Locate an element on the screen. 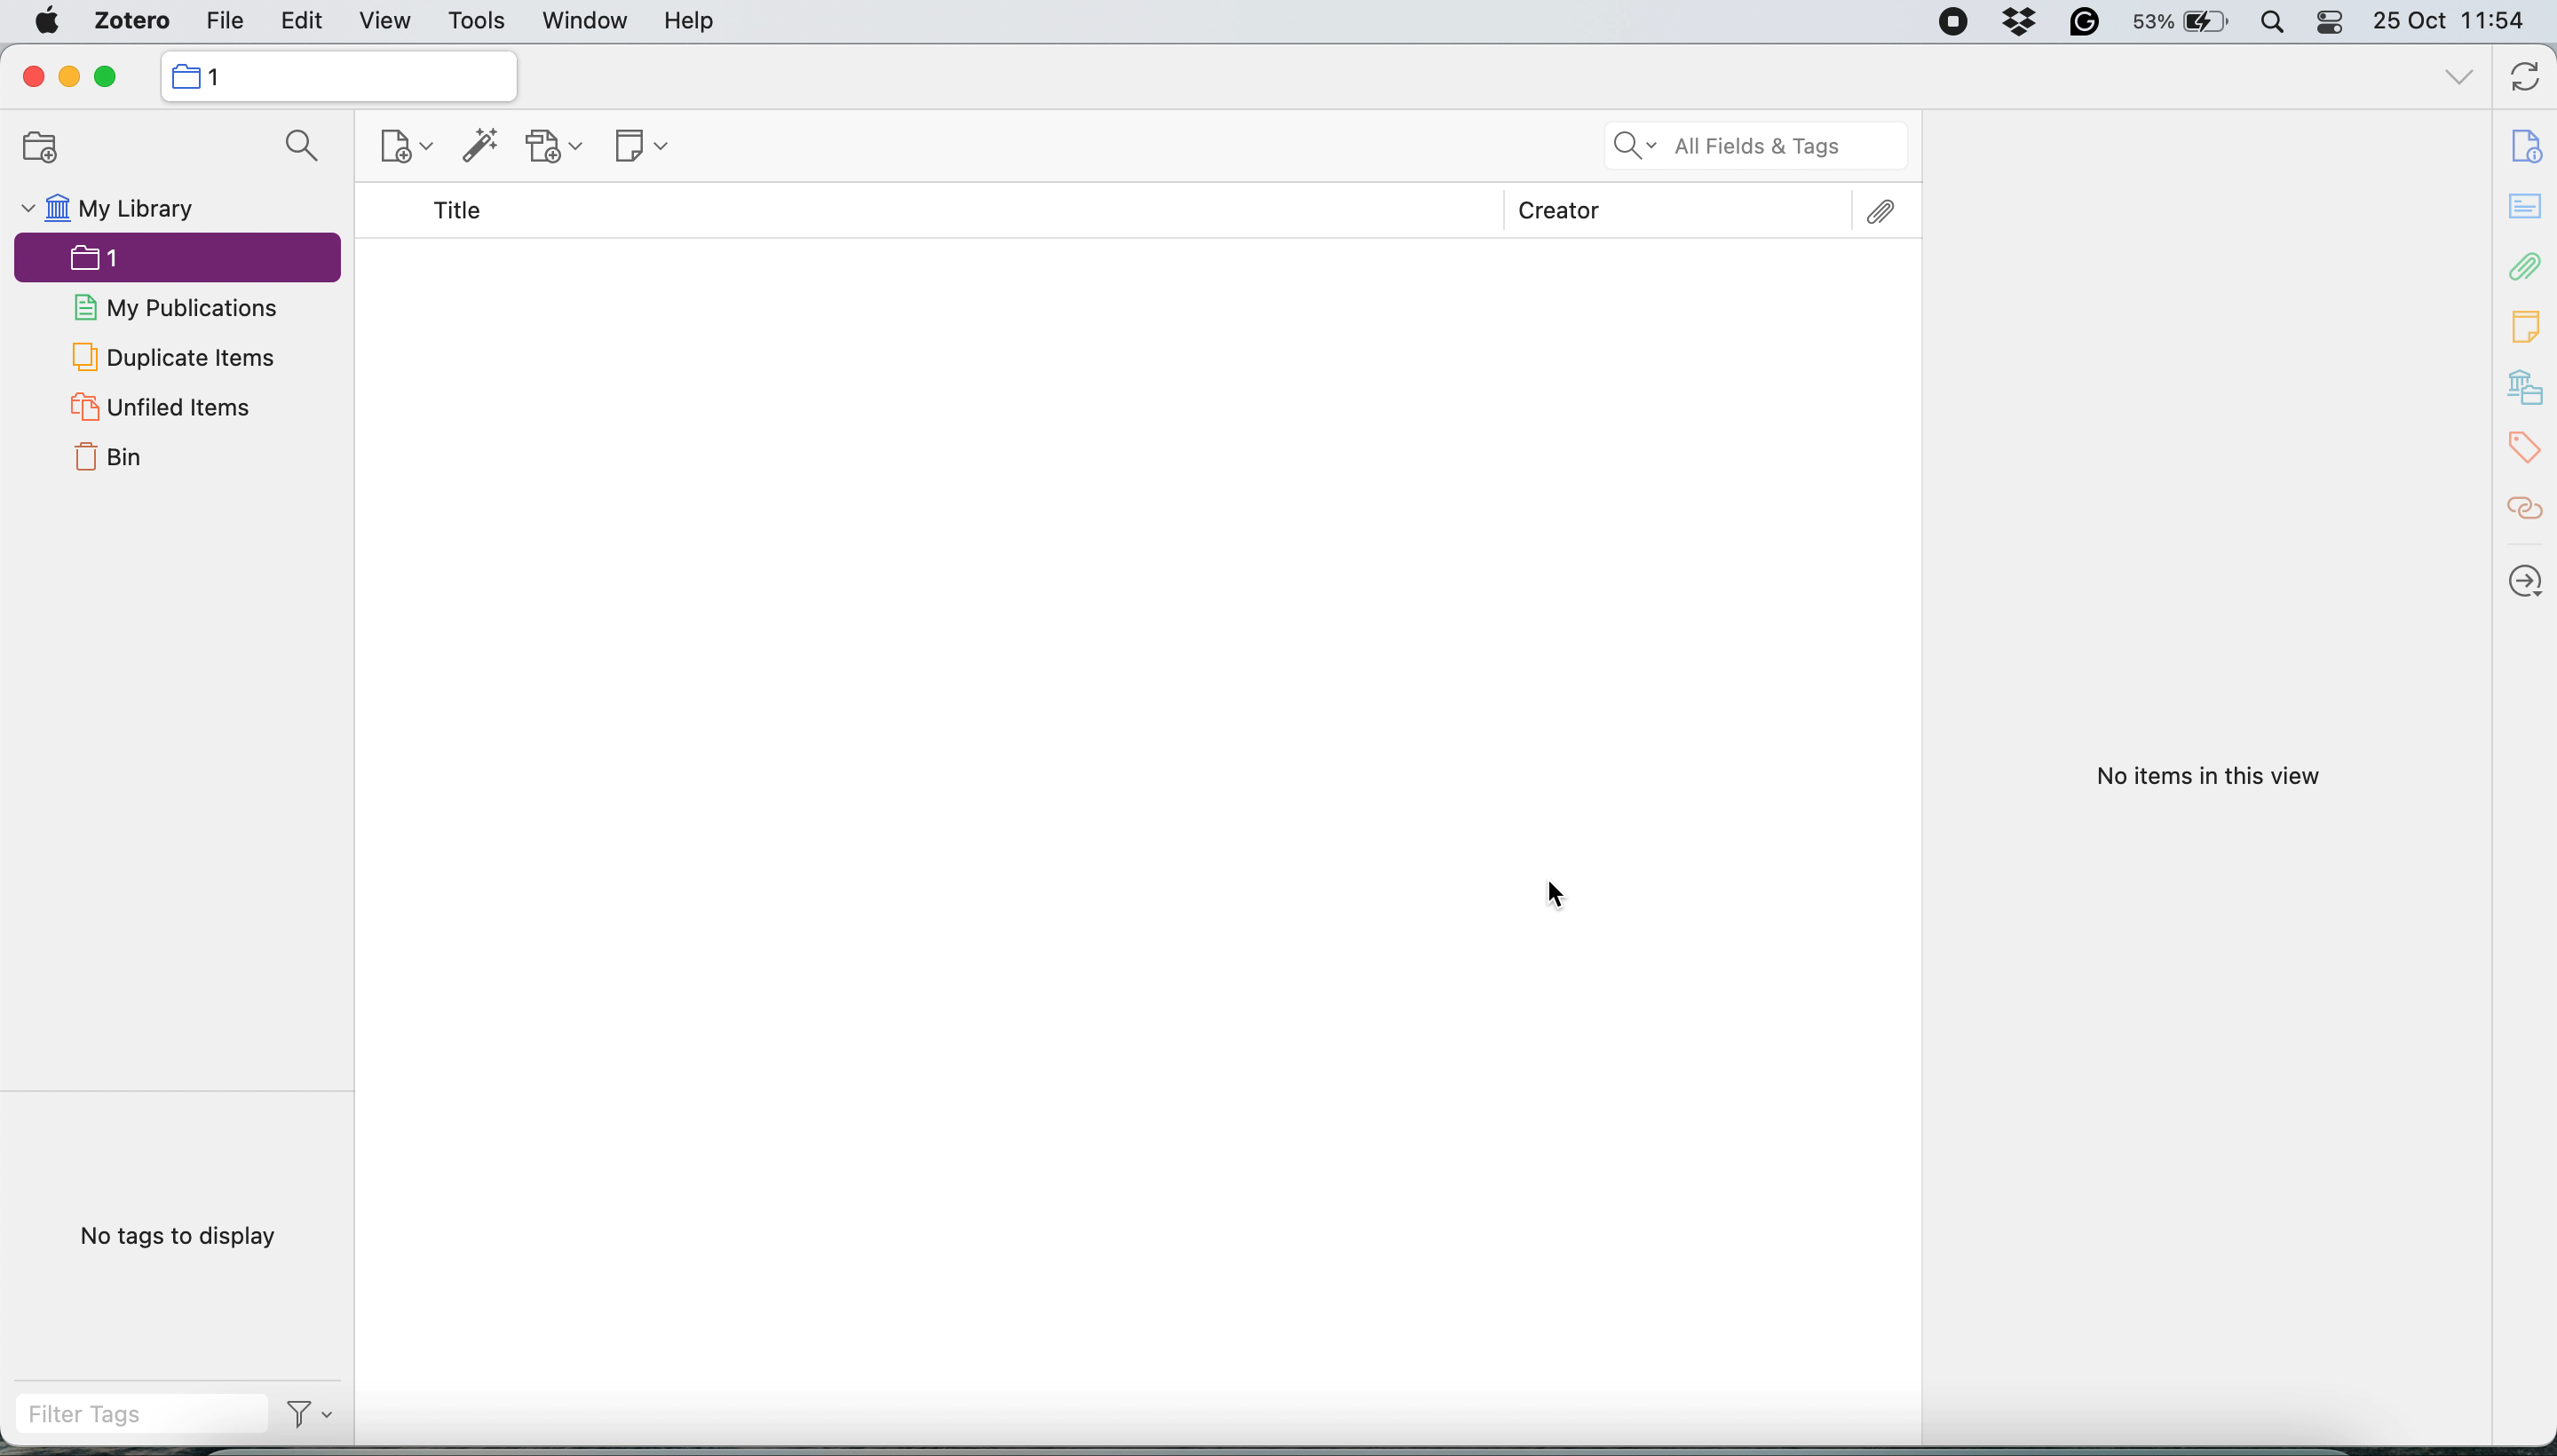 This screenshot has width=2557, height=1456. 1 is located at coordinates (166, 259).